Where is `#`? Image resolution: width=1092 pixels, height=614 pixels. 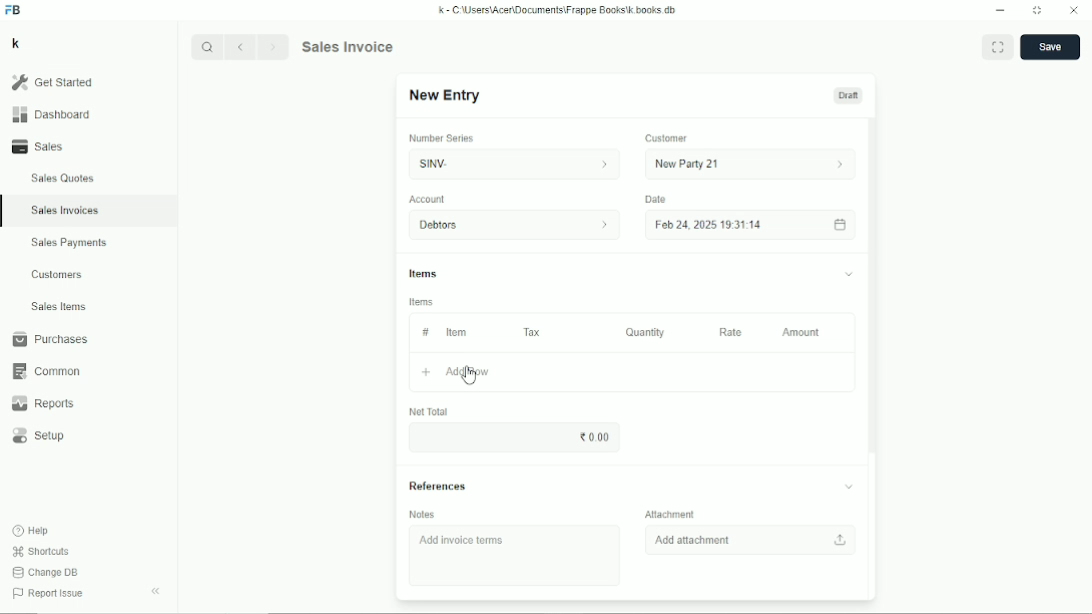 # is located at coordinates (424, 332).